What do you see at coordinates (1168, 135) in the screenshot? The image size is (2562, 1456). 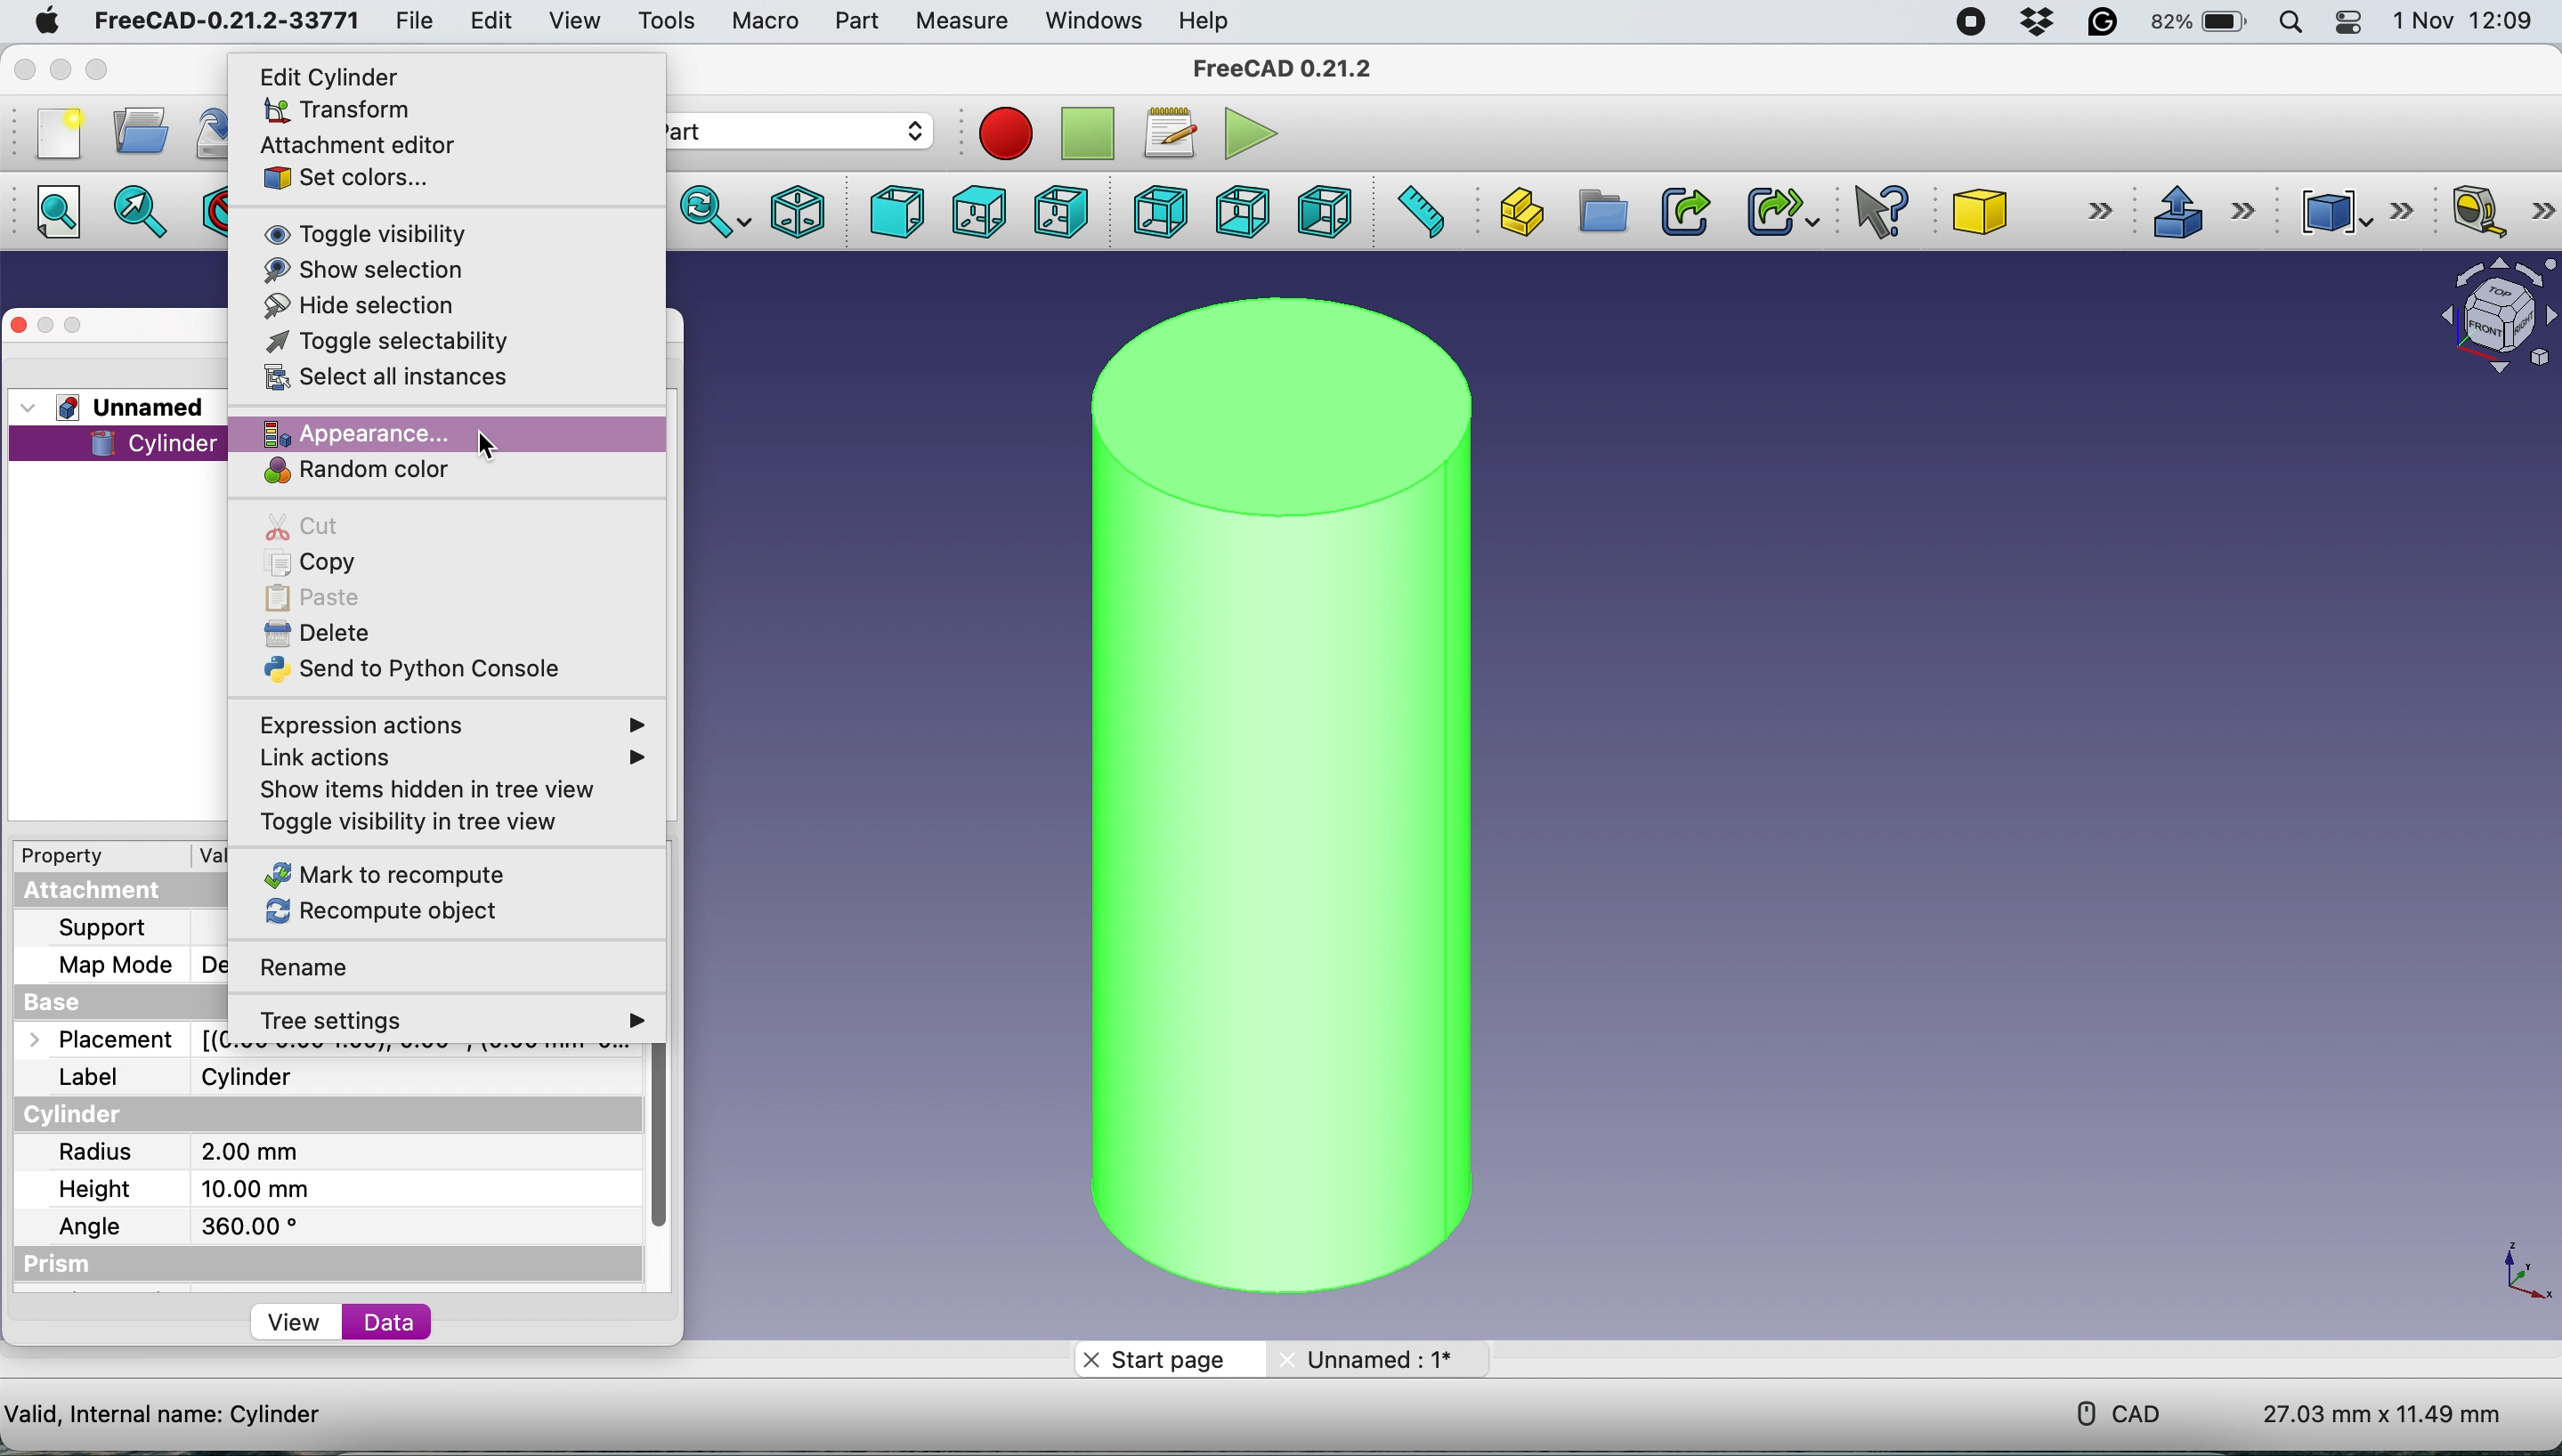 I see `macros` at bounding box center [1168, 135].